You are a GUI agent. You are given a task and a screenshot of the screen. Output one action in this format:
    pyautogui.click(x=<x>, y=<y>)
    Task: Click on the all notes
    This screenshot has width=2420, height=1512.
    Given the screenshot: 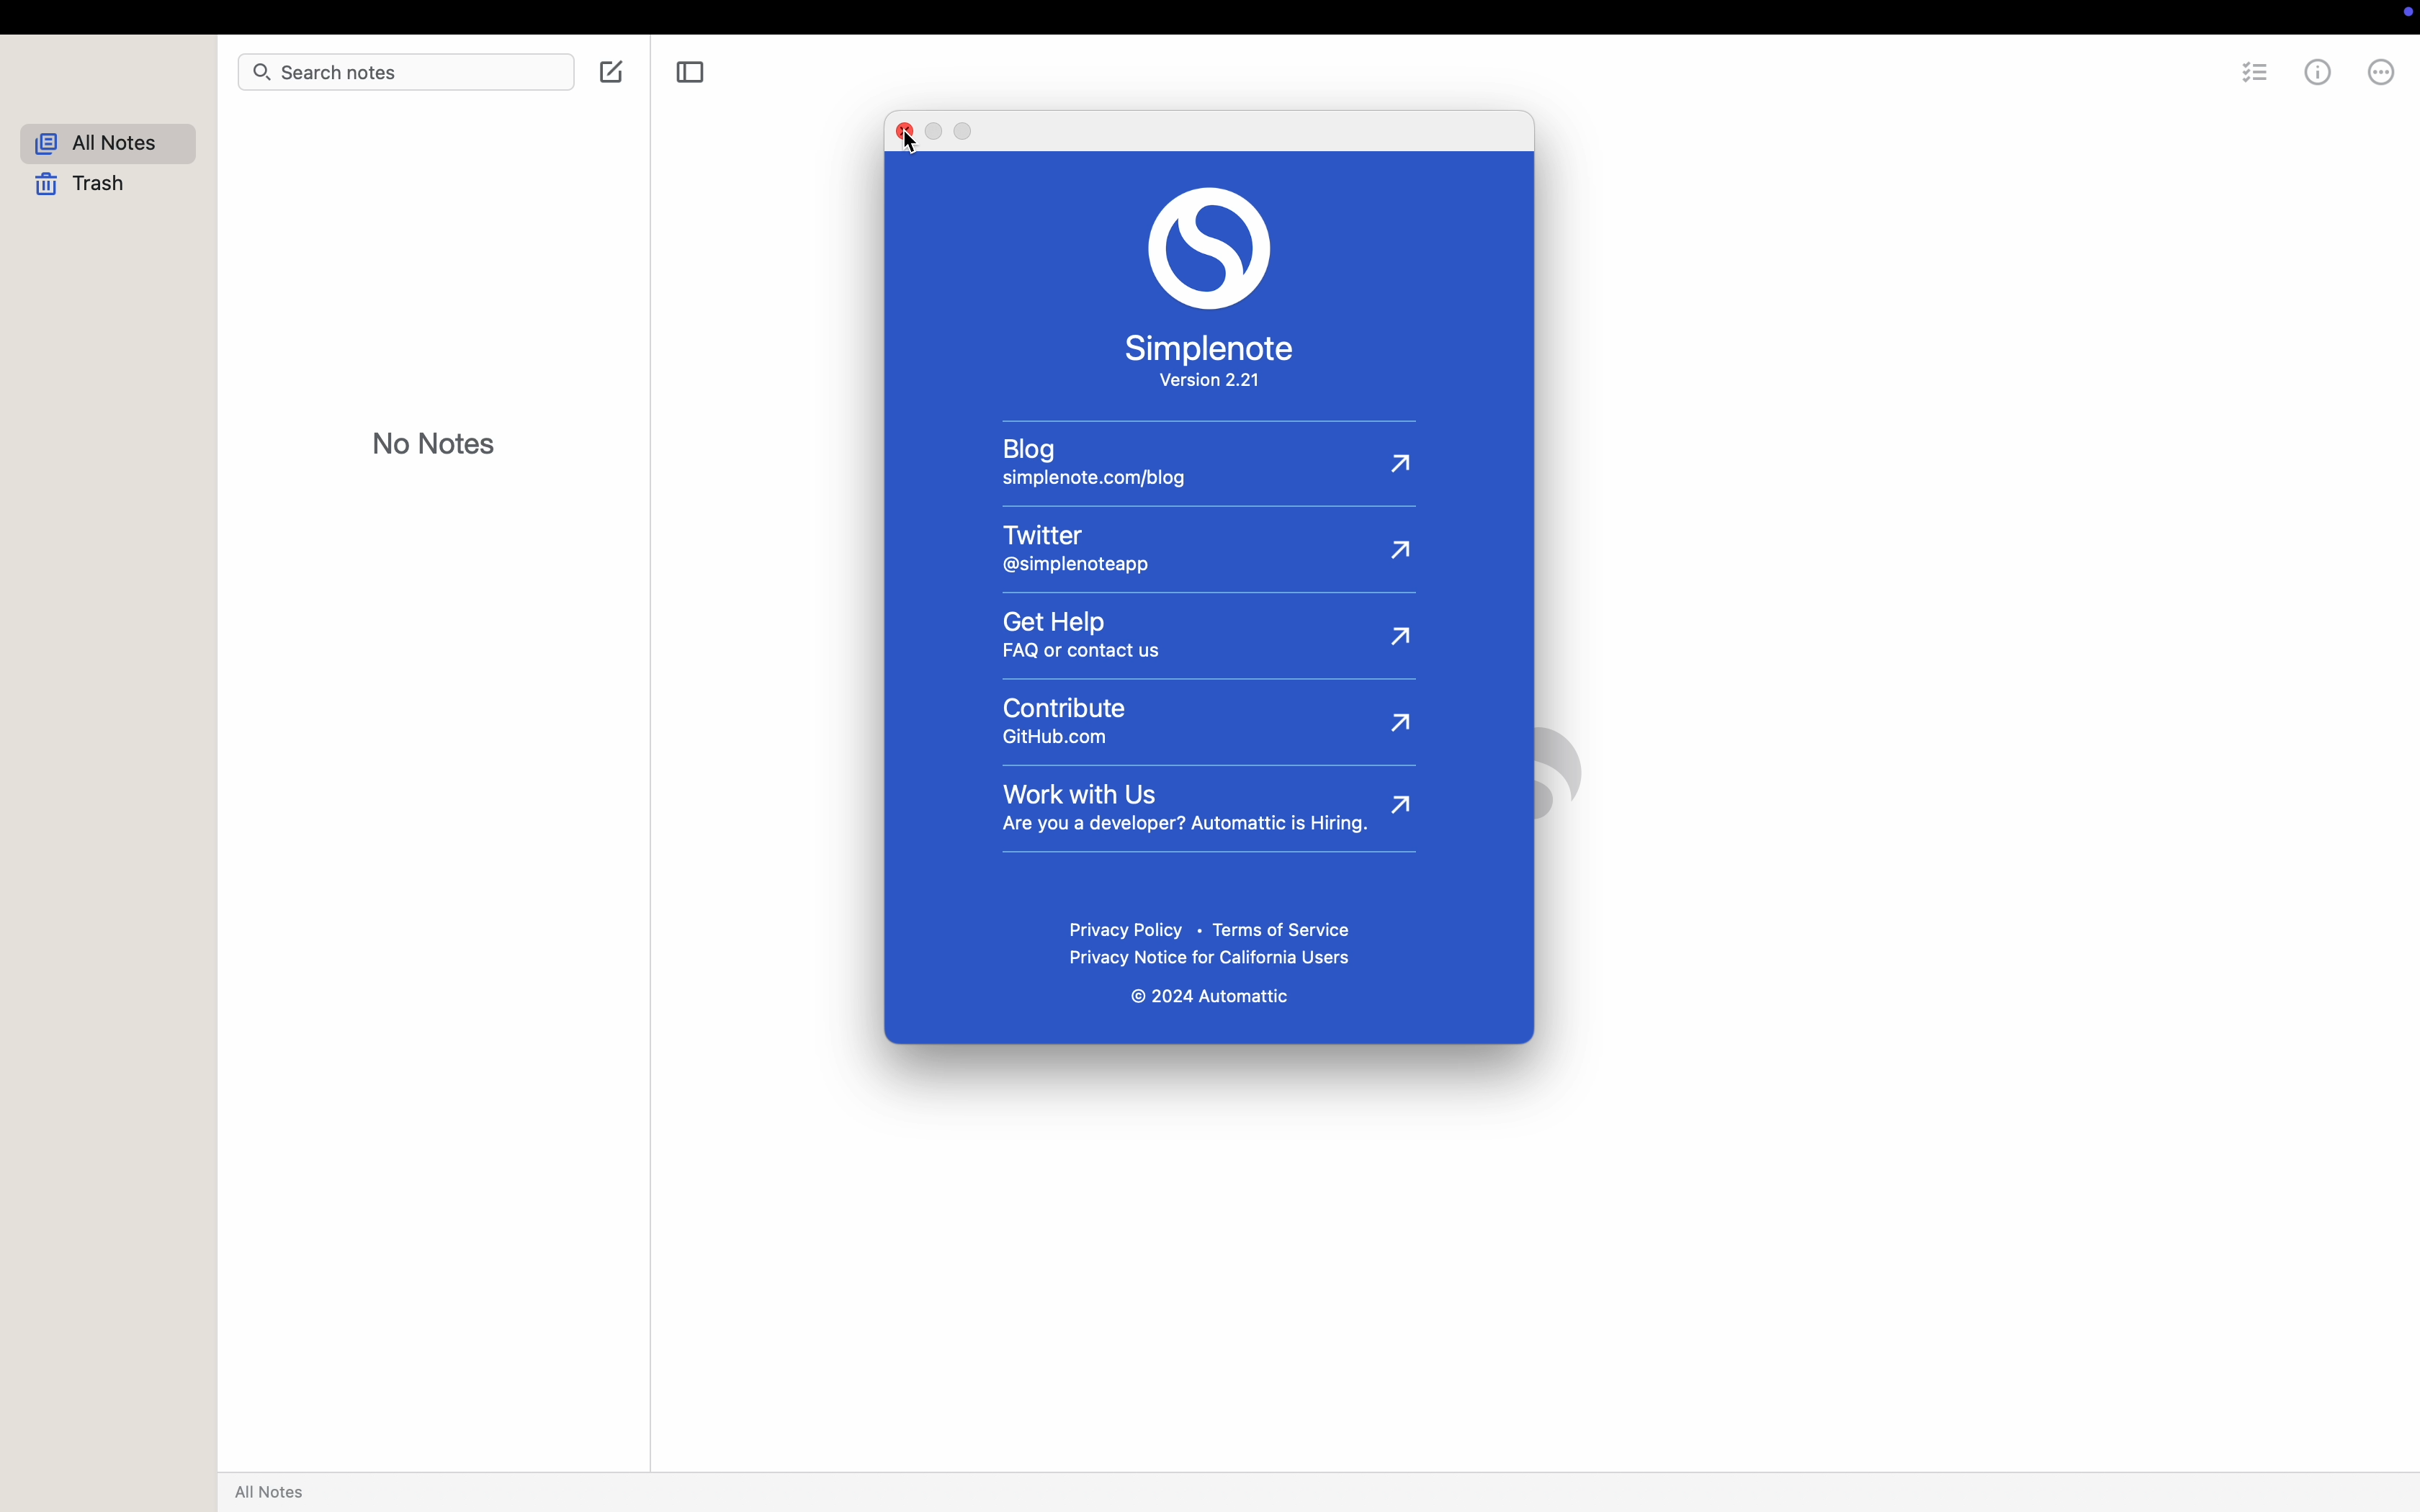 What is the action you would take?
    pyautogui.click(x=275, y=1492)
    